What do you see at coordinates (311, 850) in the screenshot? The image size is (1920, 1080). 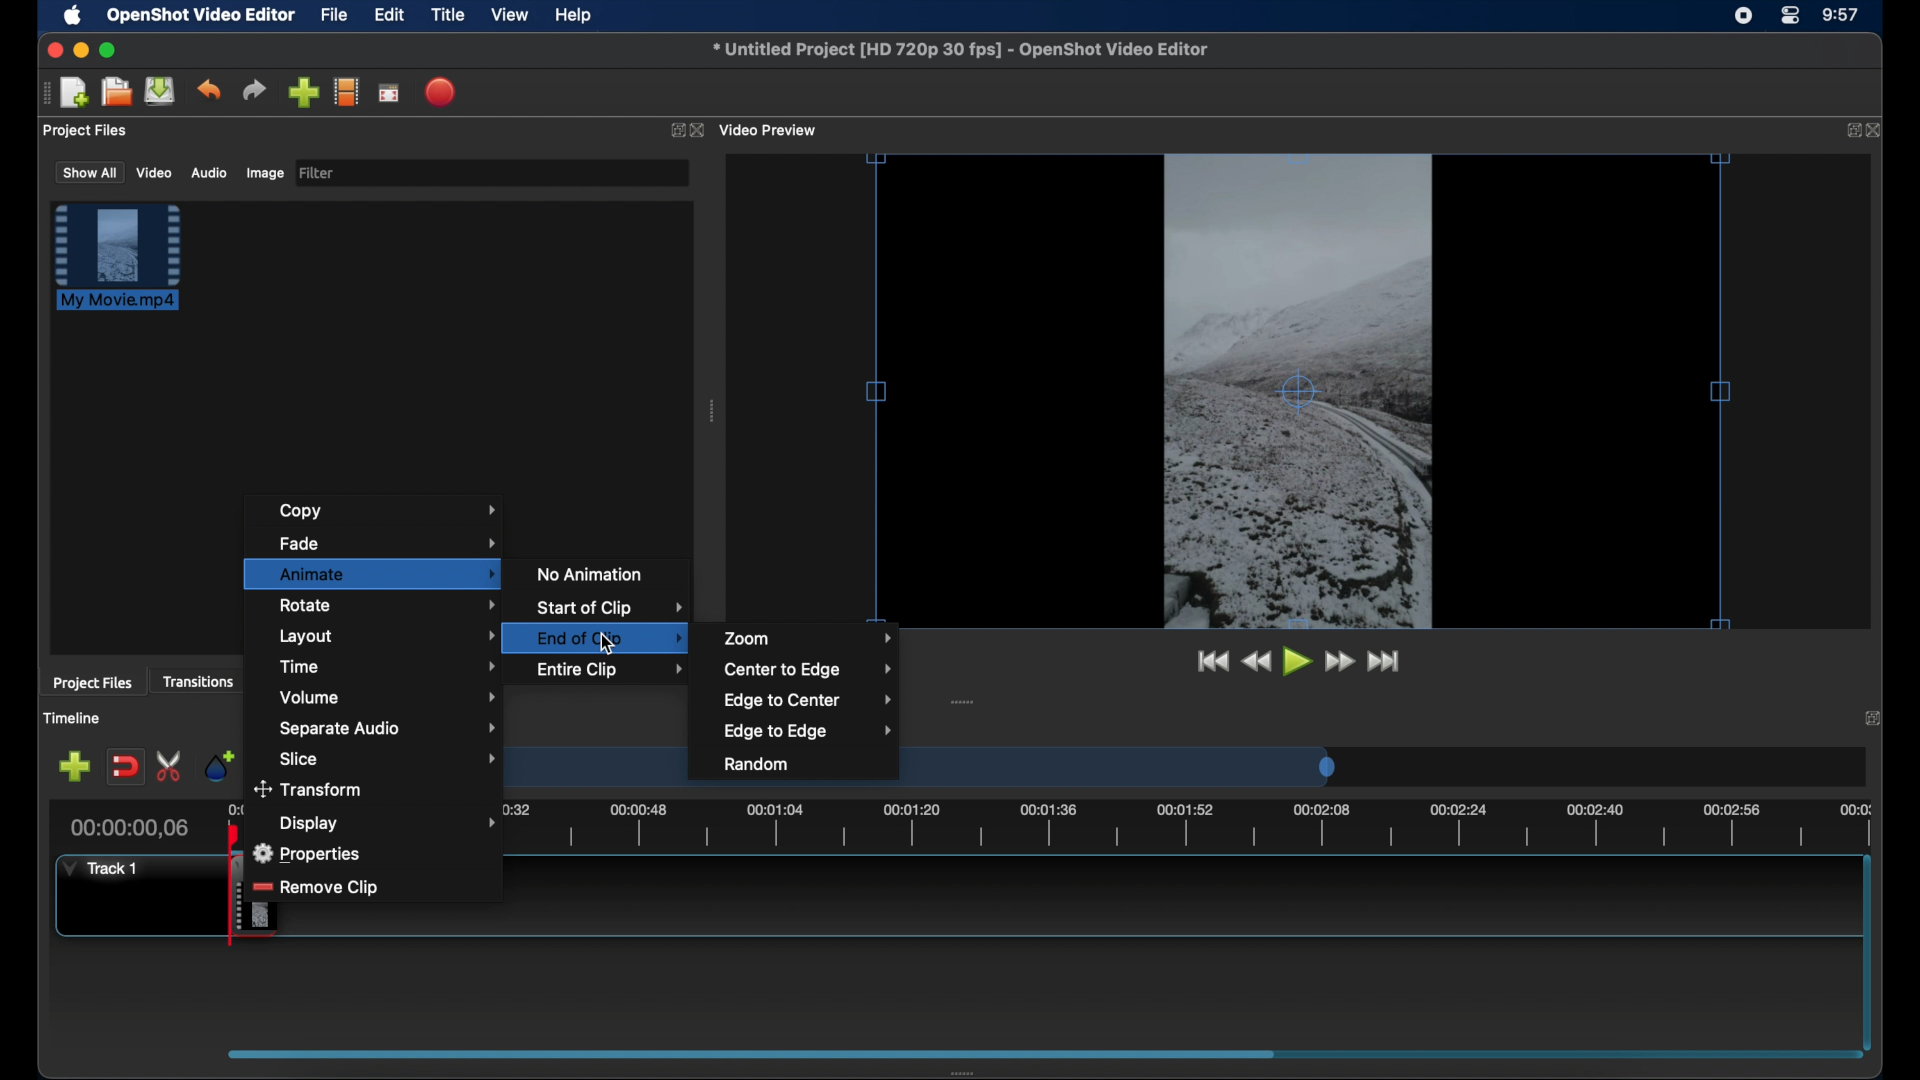 I see `properties` at bounding box center [311, 850].